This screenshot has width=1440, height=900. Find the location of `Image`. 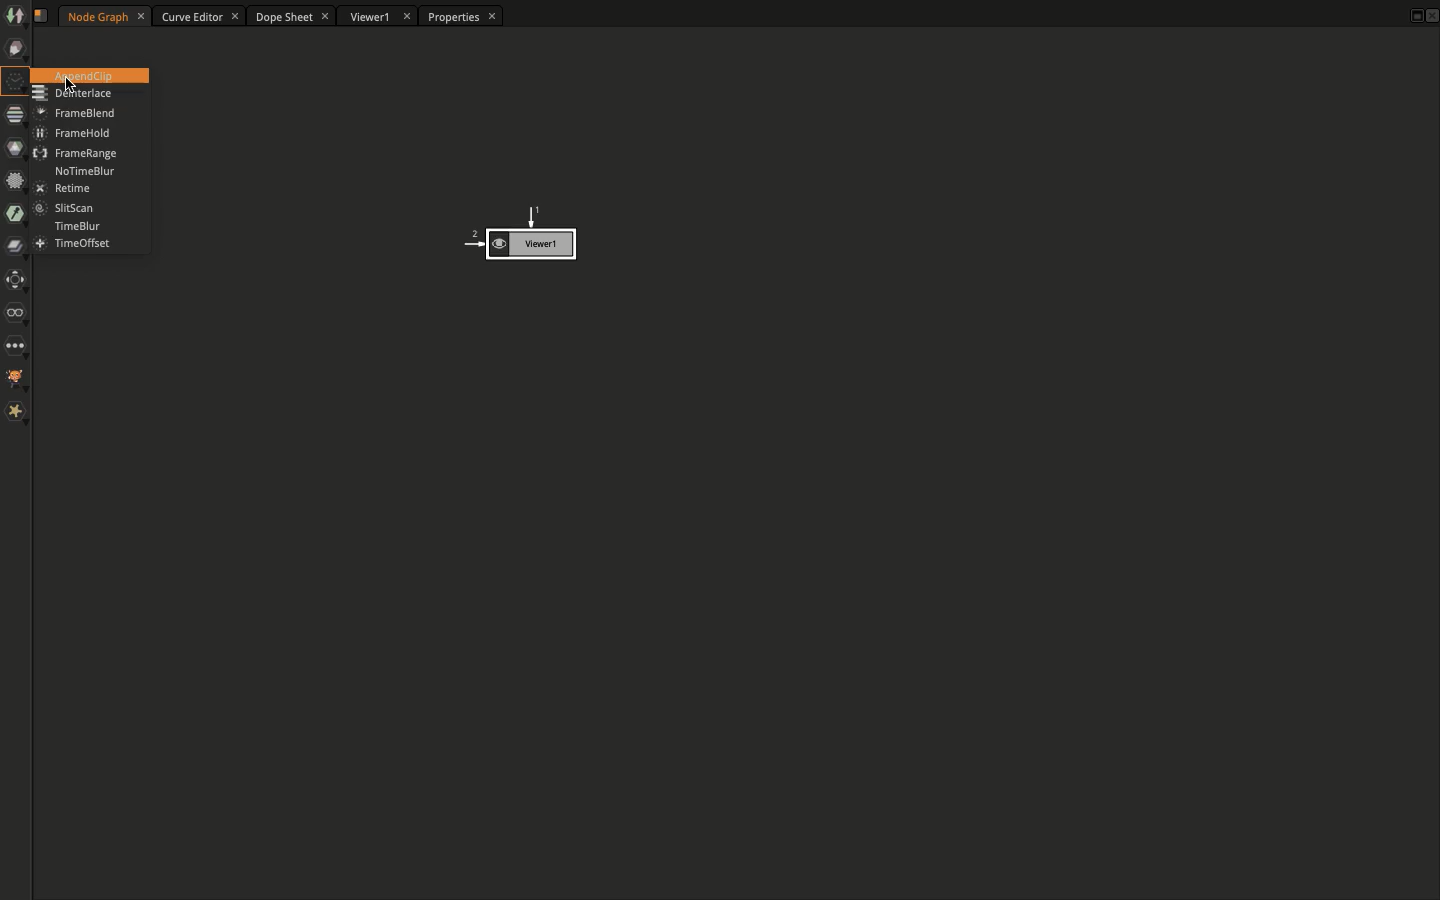

Image is located at coordinates (14, 15).